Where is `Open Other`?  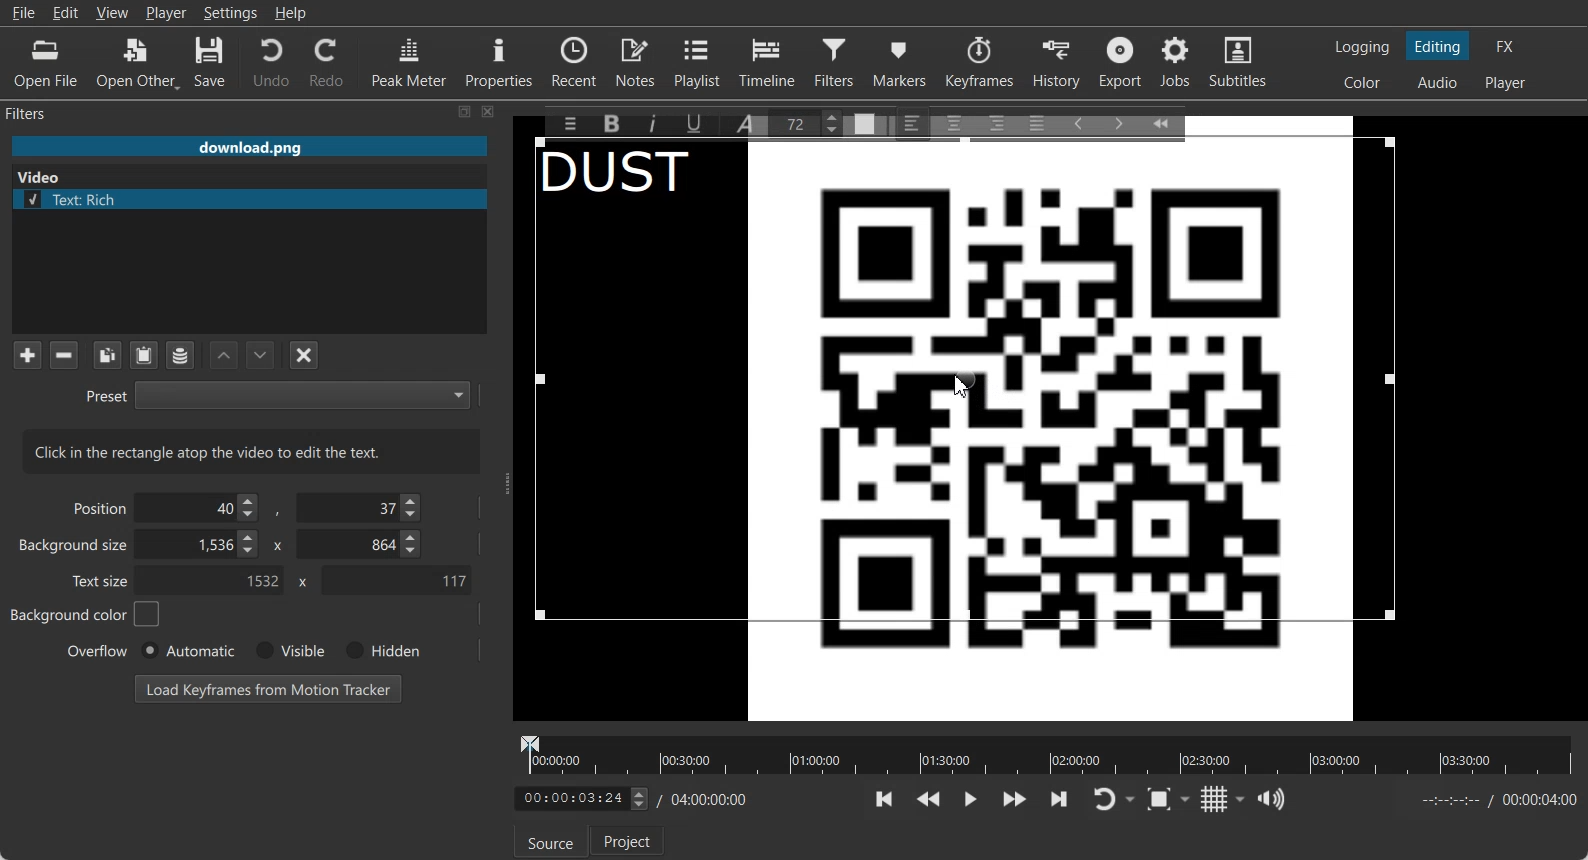 Open Other is located at coordinates (138, 63).